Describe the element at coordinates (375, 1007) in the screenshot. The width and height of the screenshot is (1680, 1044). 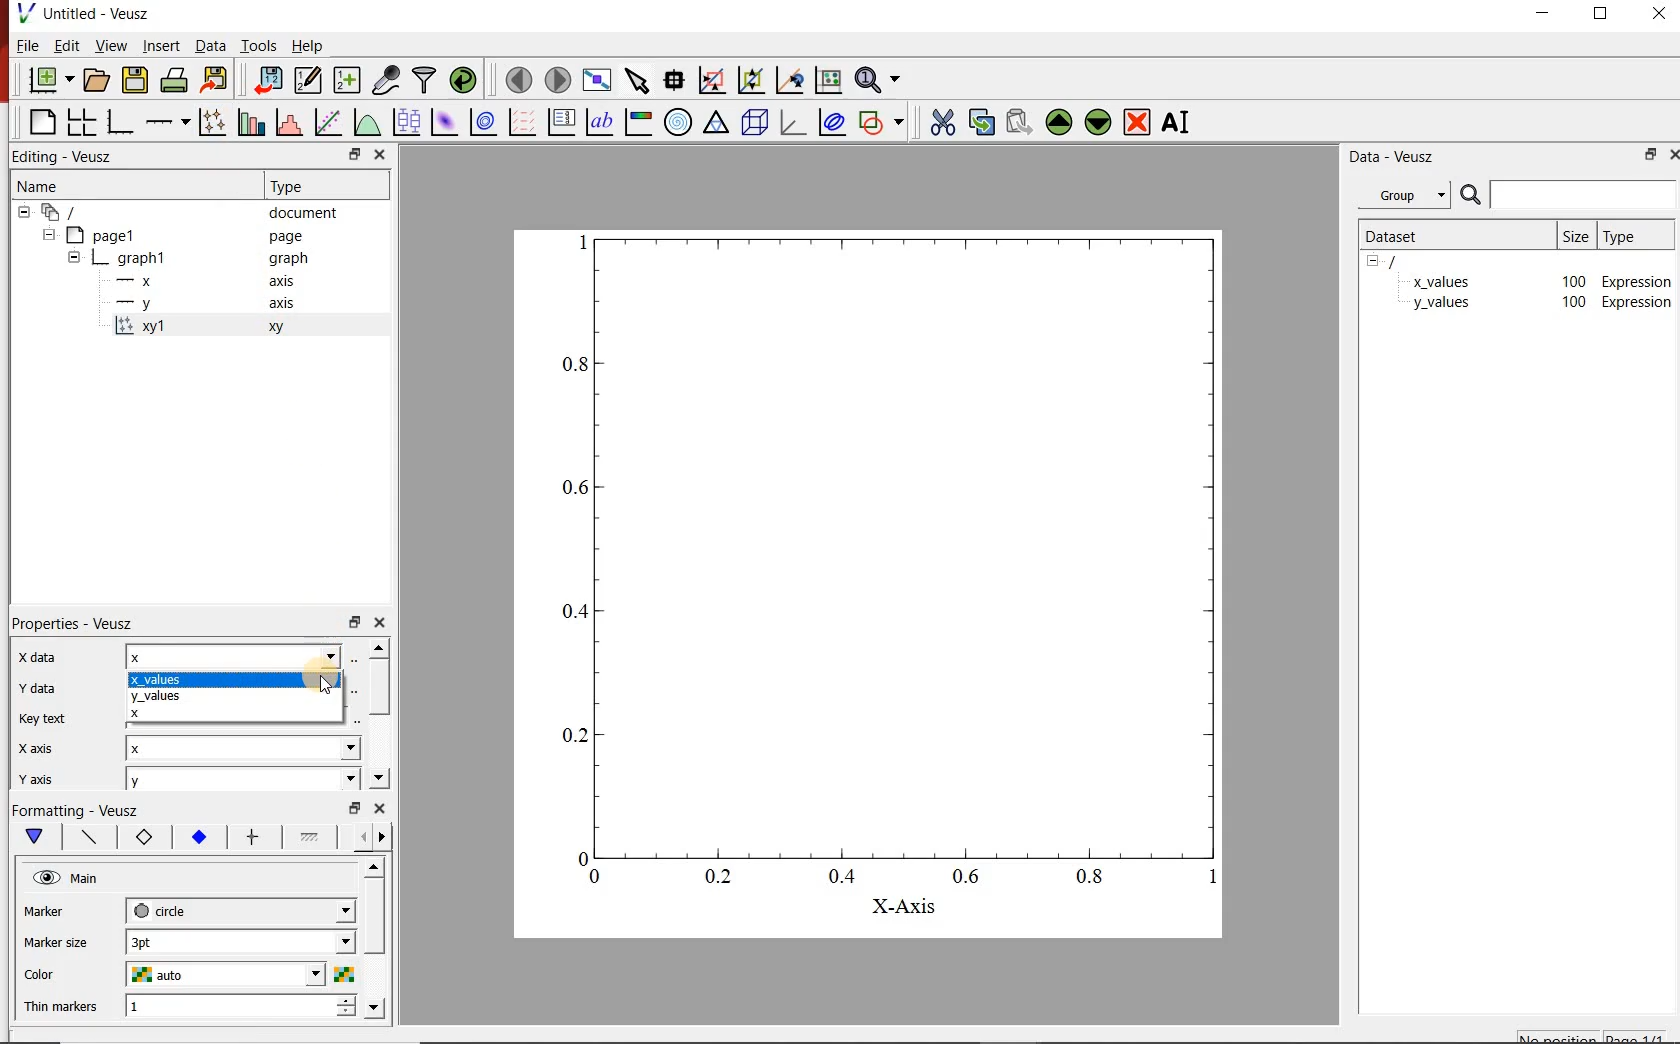
I see `move down` at that location.